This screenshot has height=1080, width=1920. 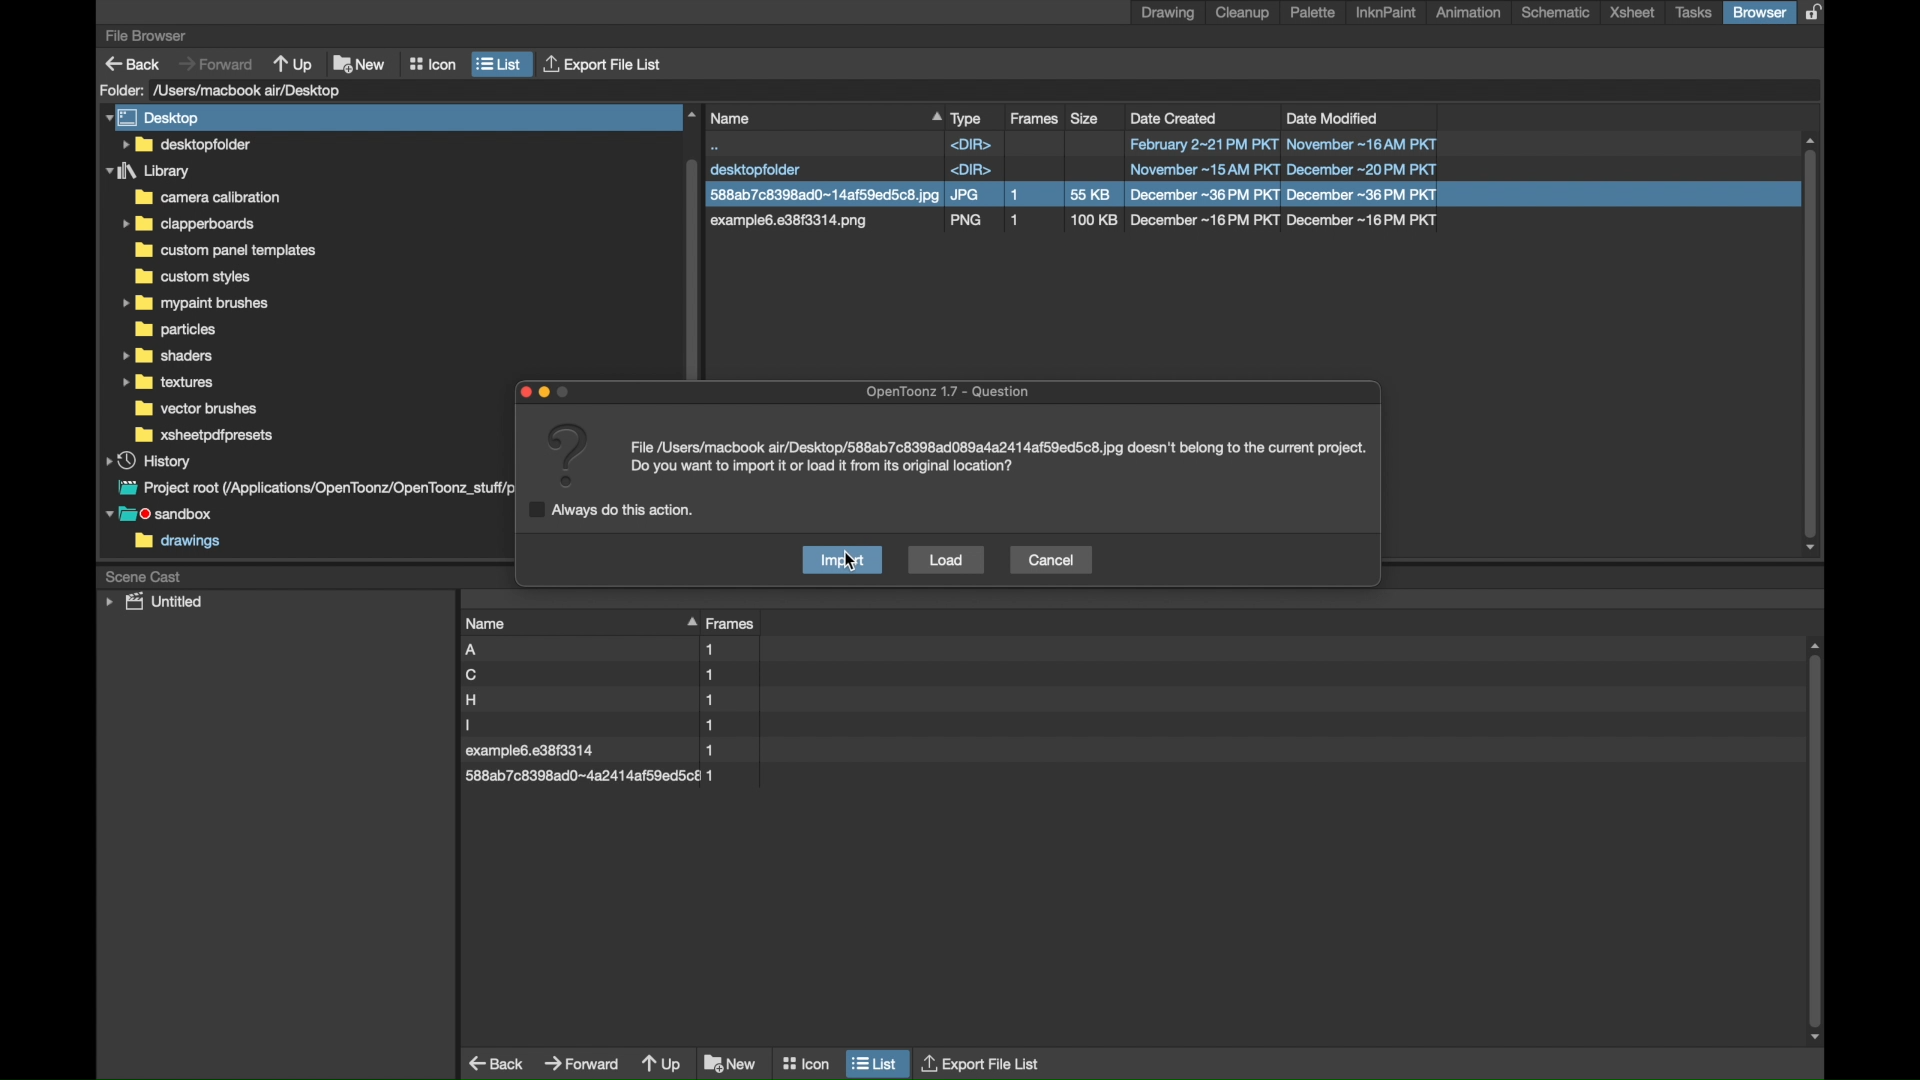 I want to click on file, so click(x=592, y=675).